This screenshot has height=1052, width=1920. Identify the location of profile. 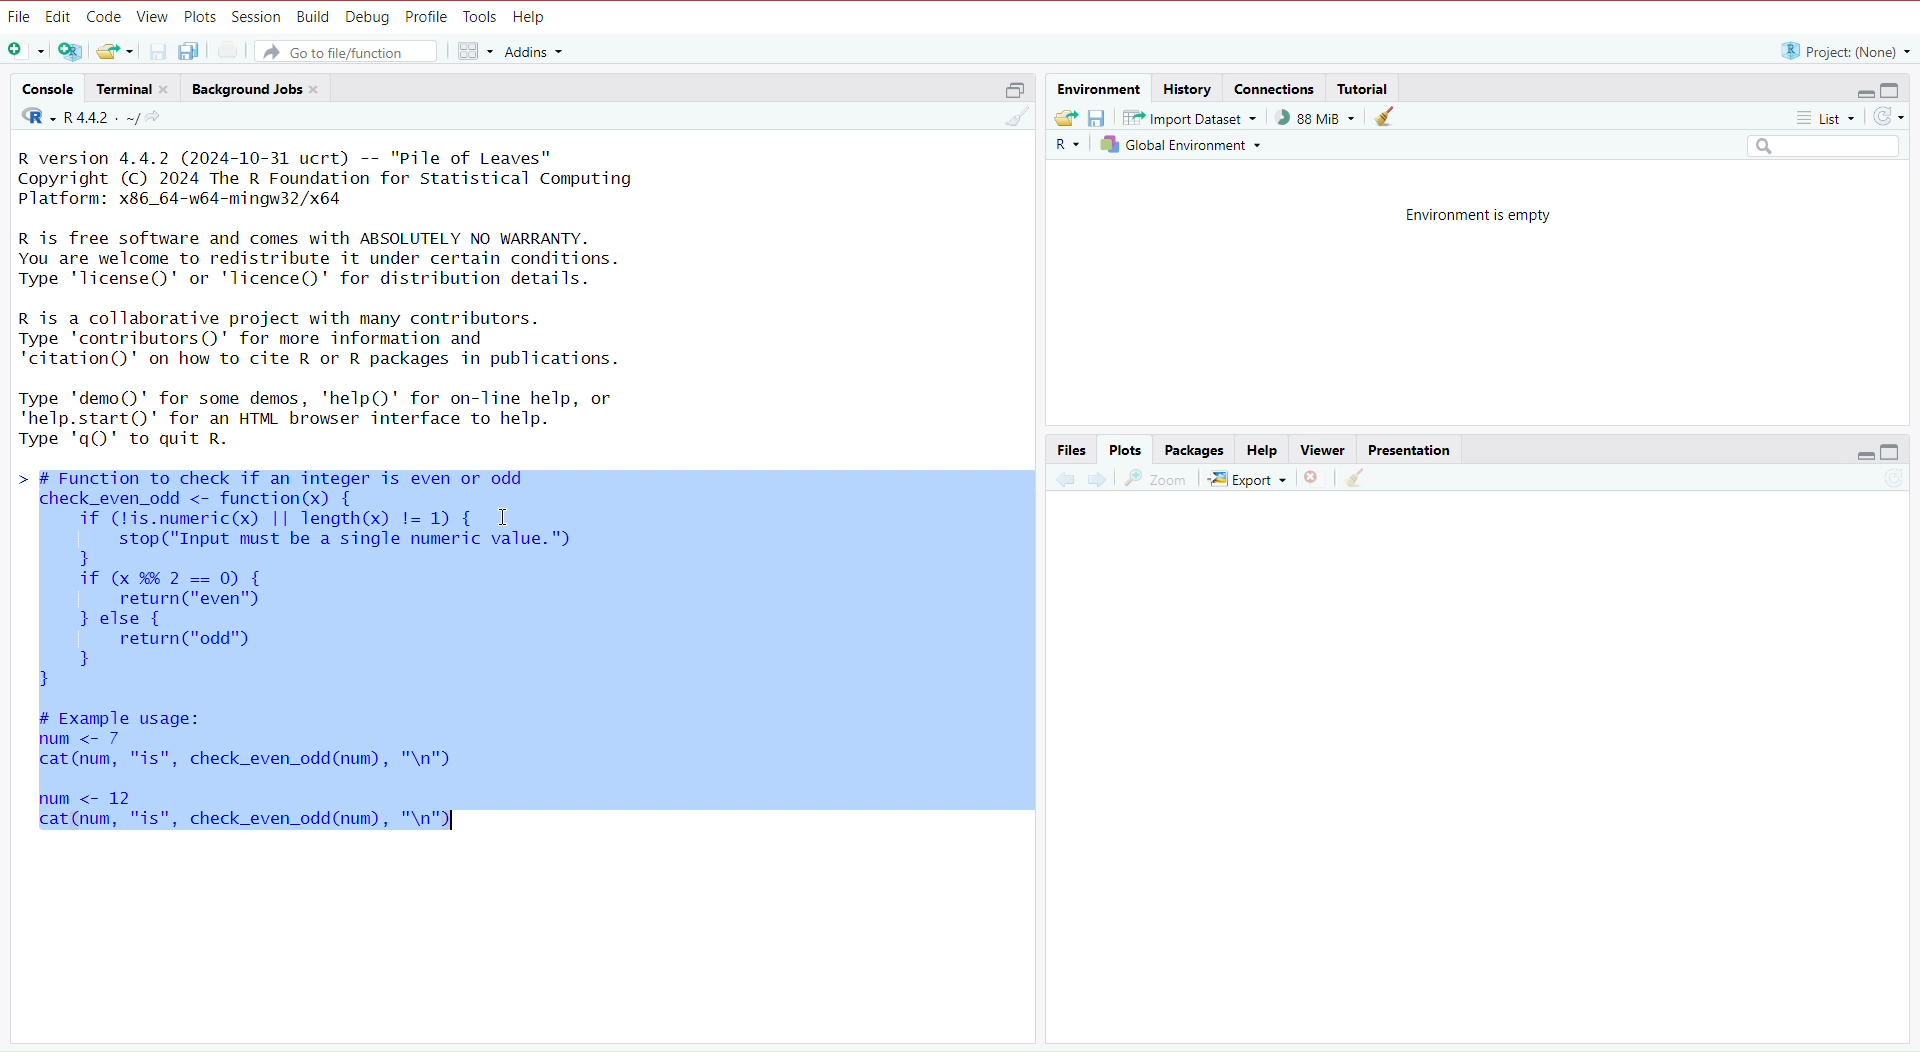
(428, 17).